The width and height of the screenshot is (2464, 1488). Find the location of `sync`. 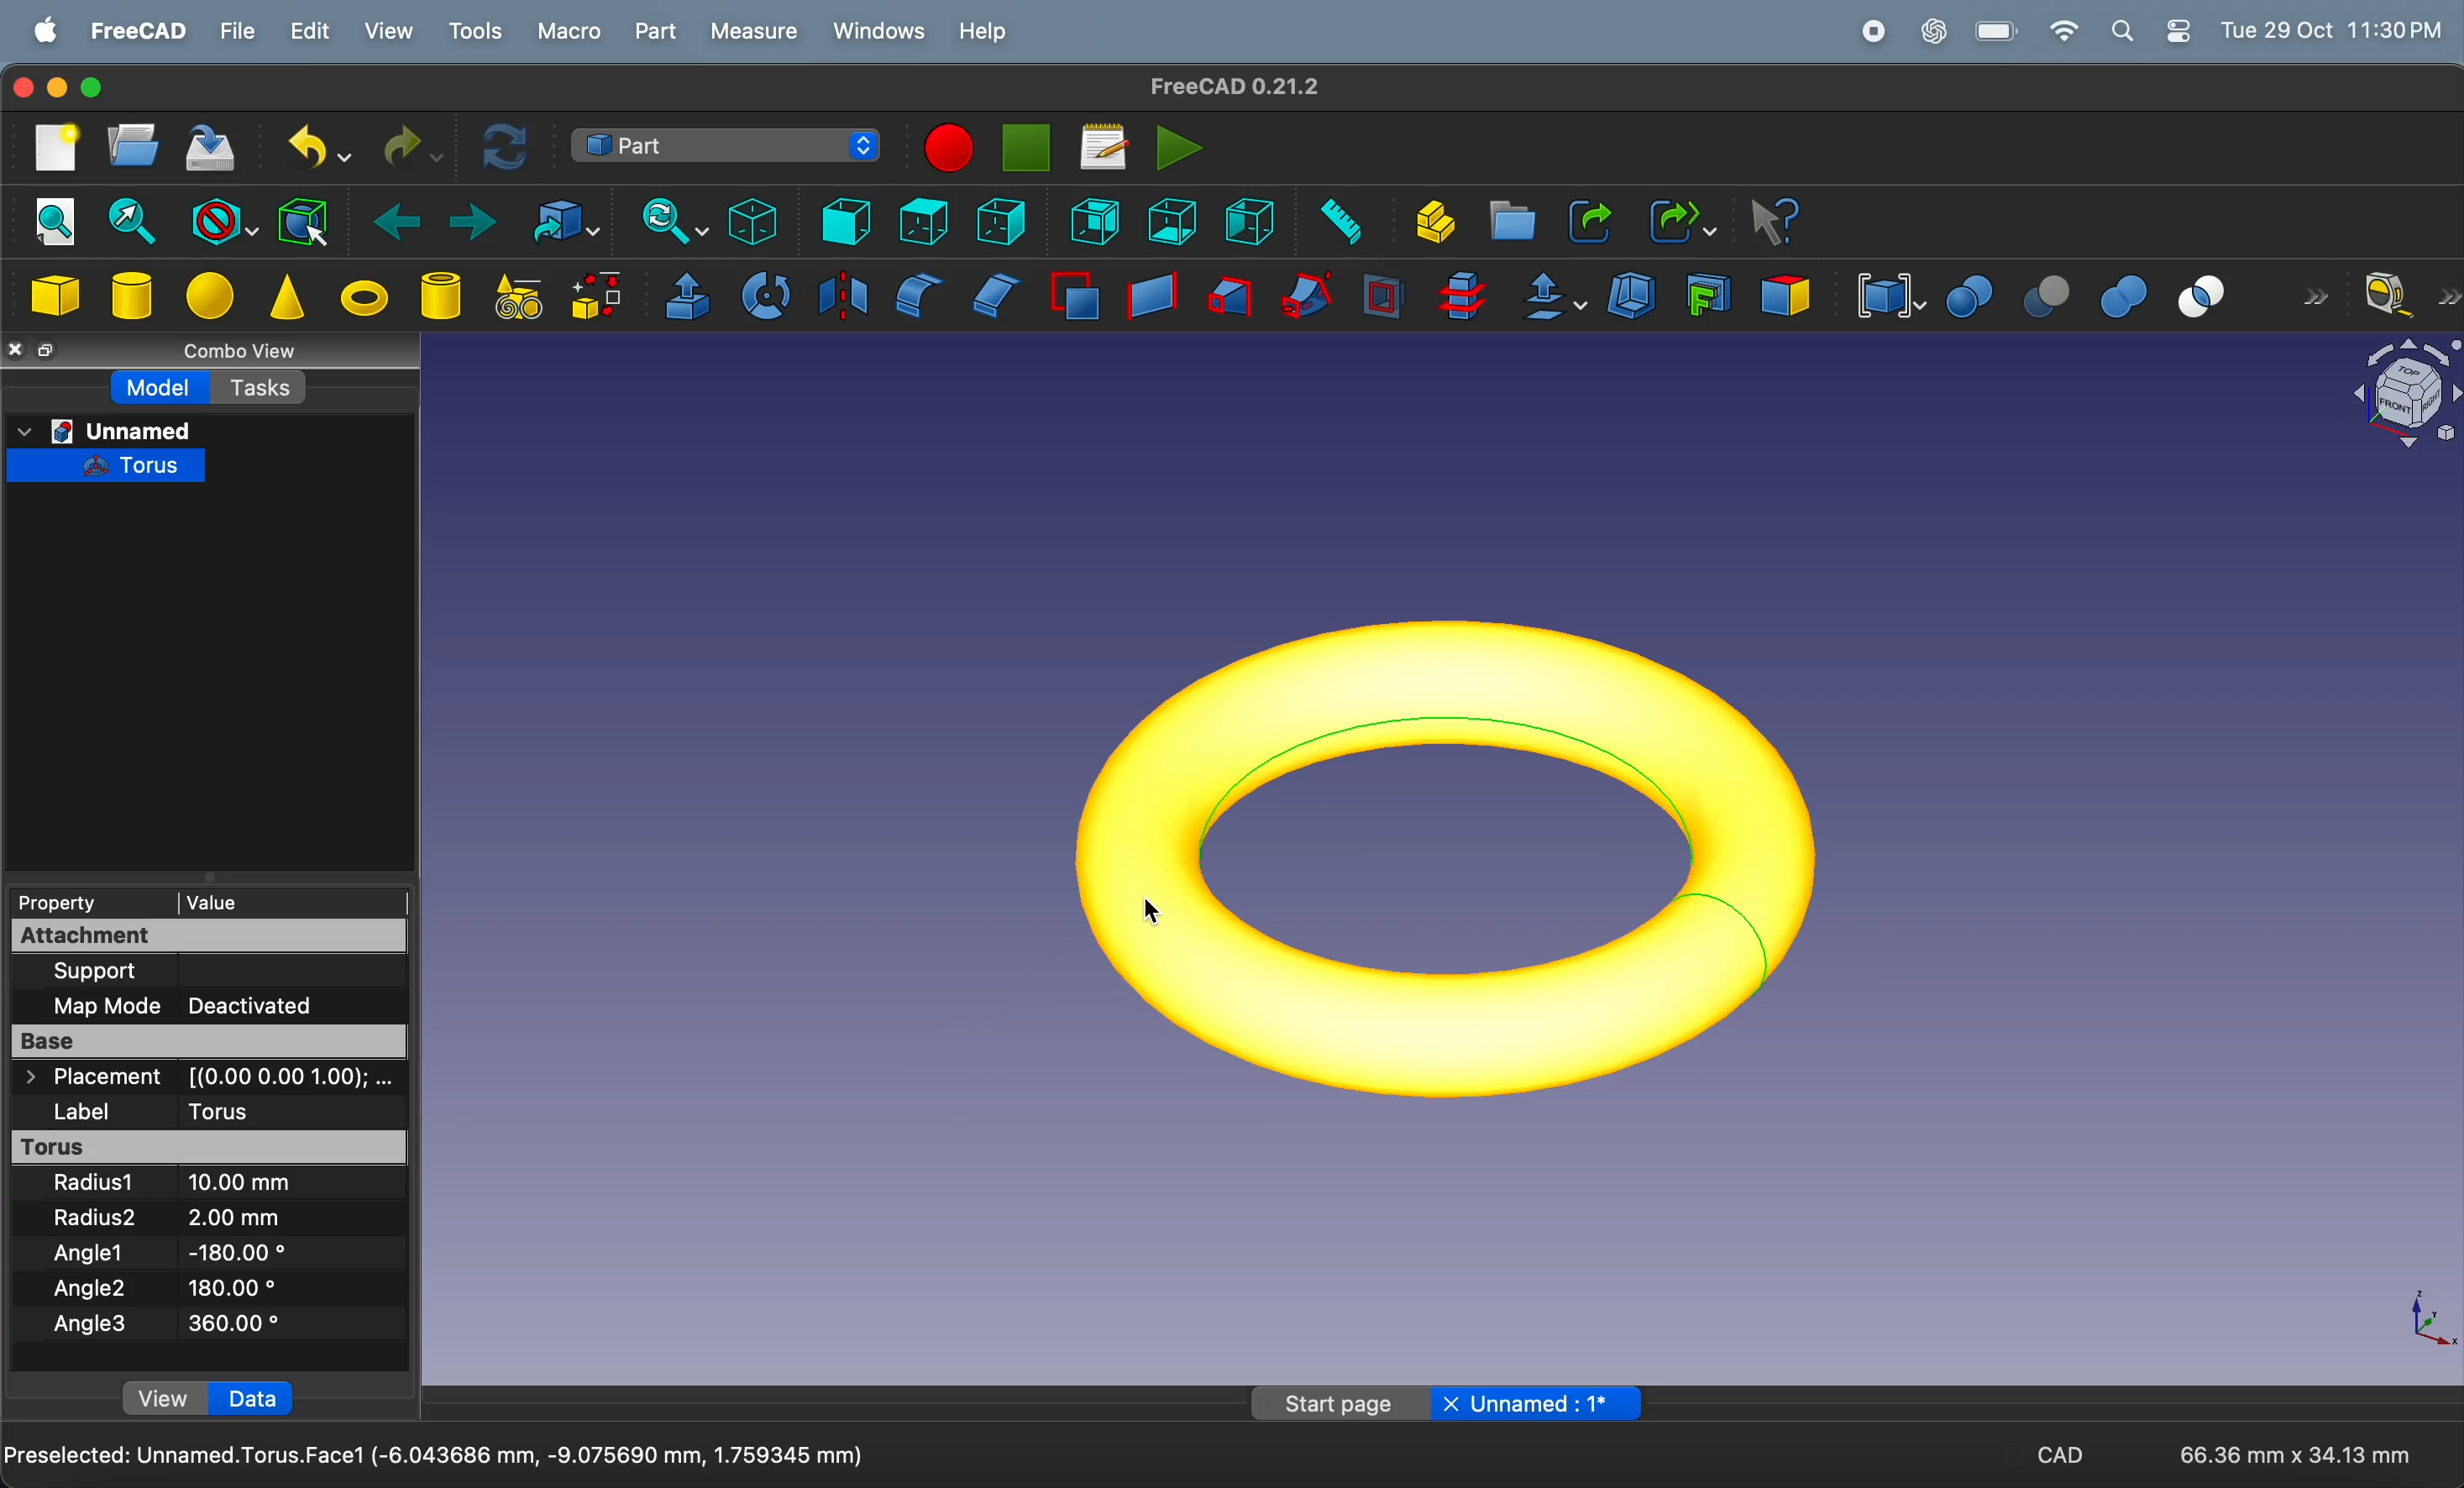

sync is located at coordinates (663, 219).